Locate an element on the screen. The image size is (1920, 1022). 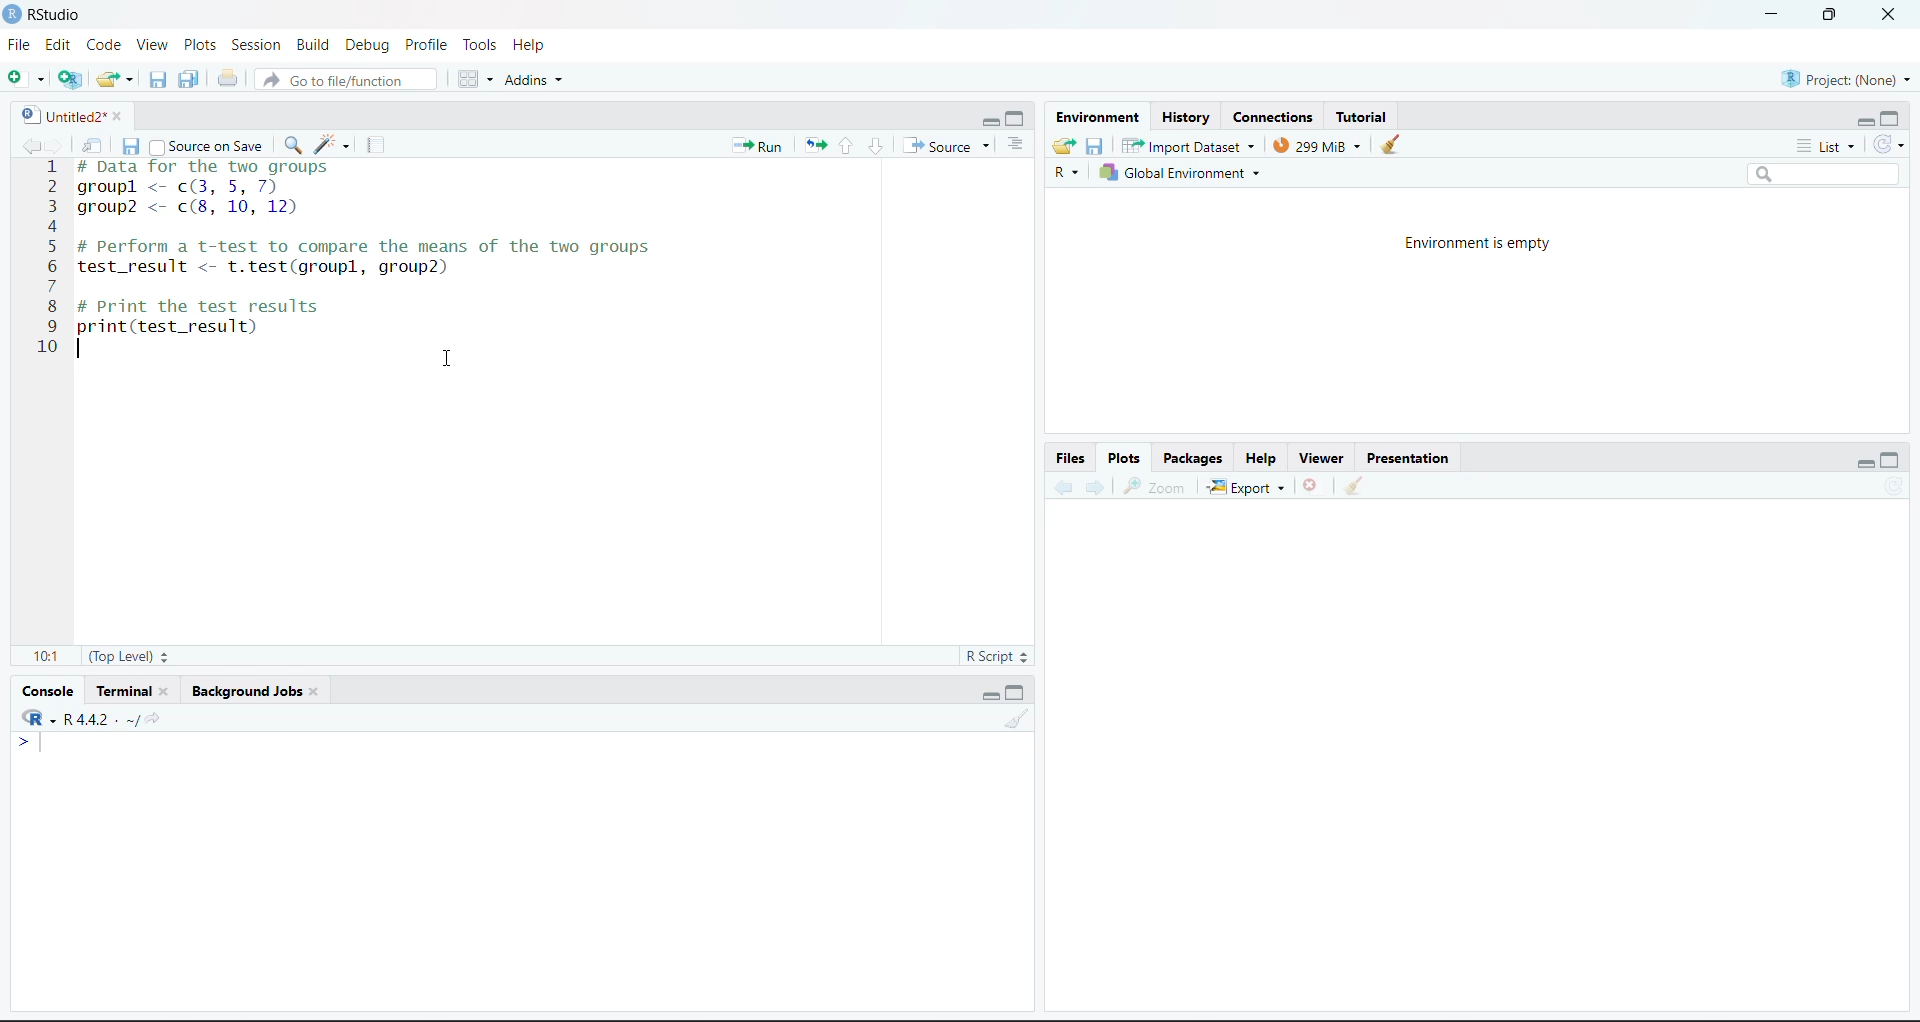
Debug is located at coordinates (368, 45).